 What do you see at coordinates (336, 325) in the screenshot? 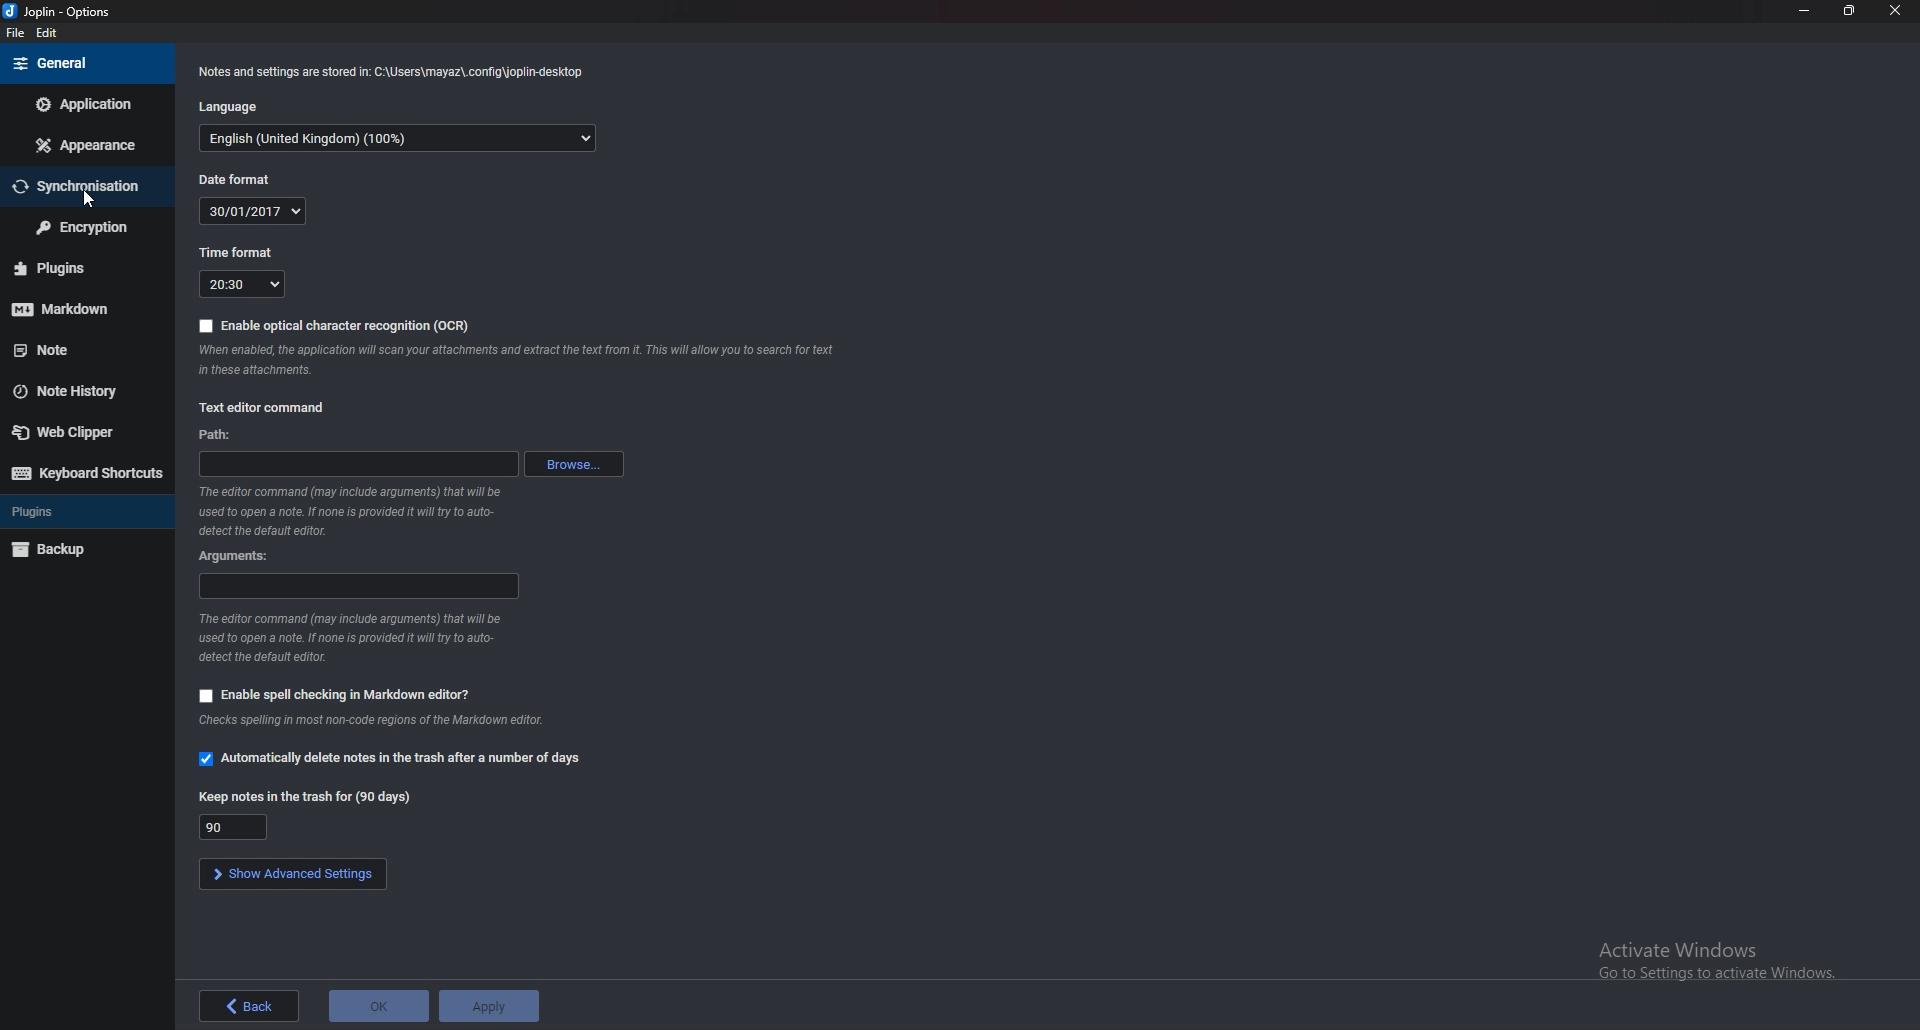
I see `enable ocr` at bounding box center [336, 325].